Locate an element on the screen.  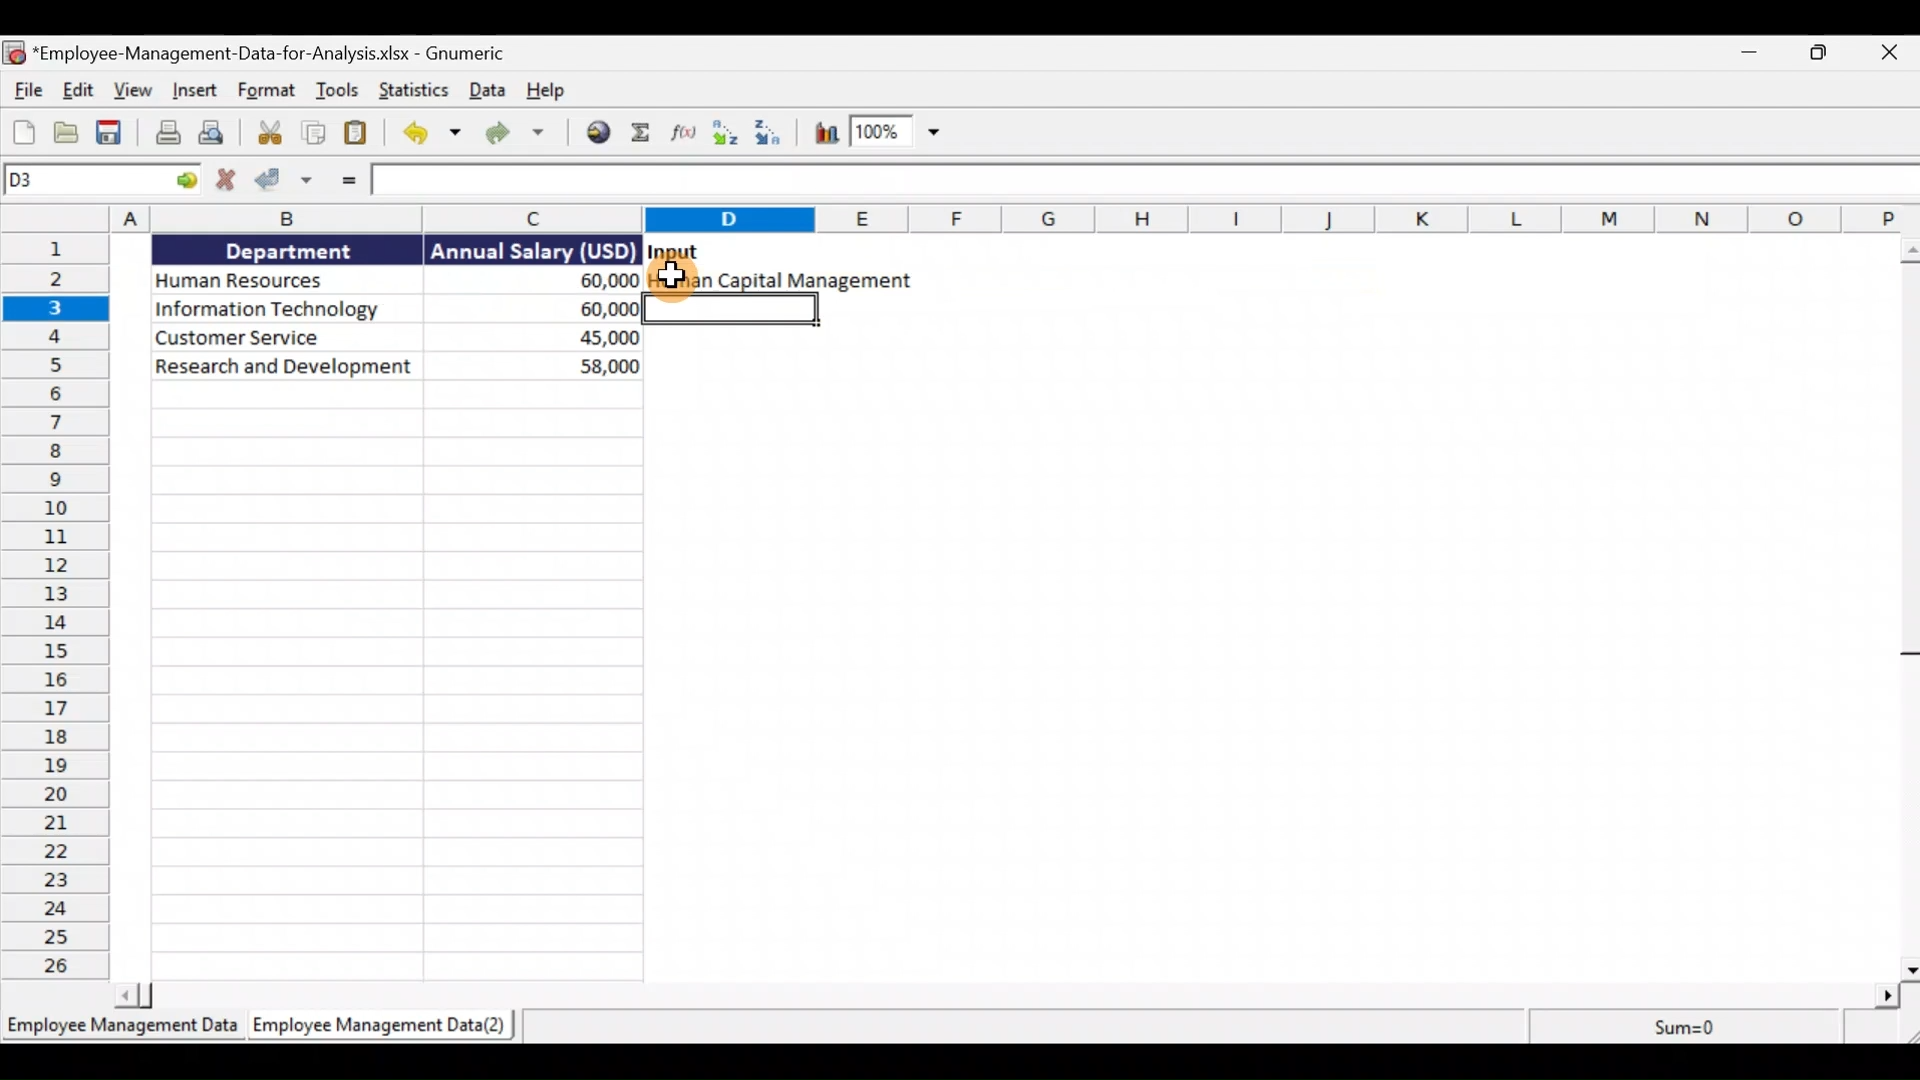
Edit a function in the current cell is located at coordinates (682, 134).